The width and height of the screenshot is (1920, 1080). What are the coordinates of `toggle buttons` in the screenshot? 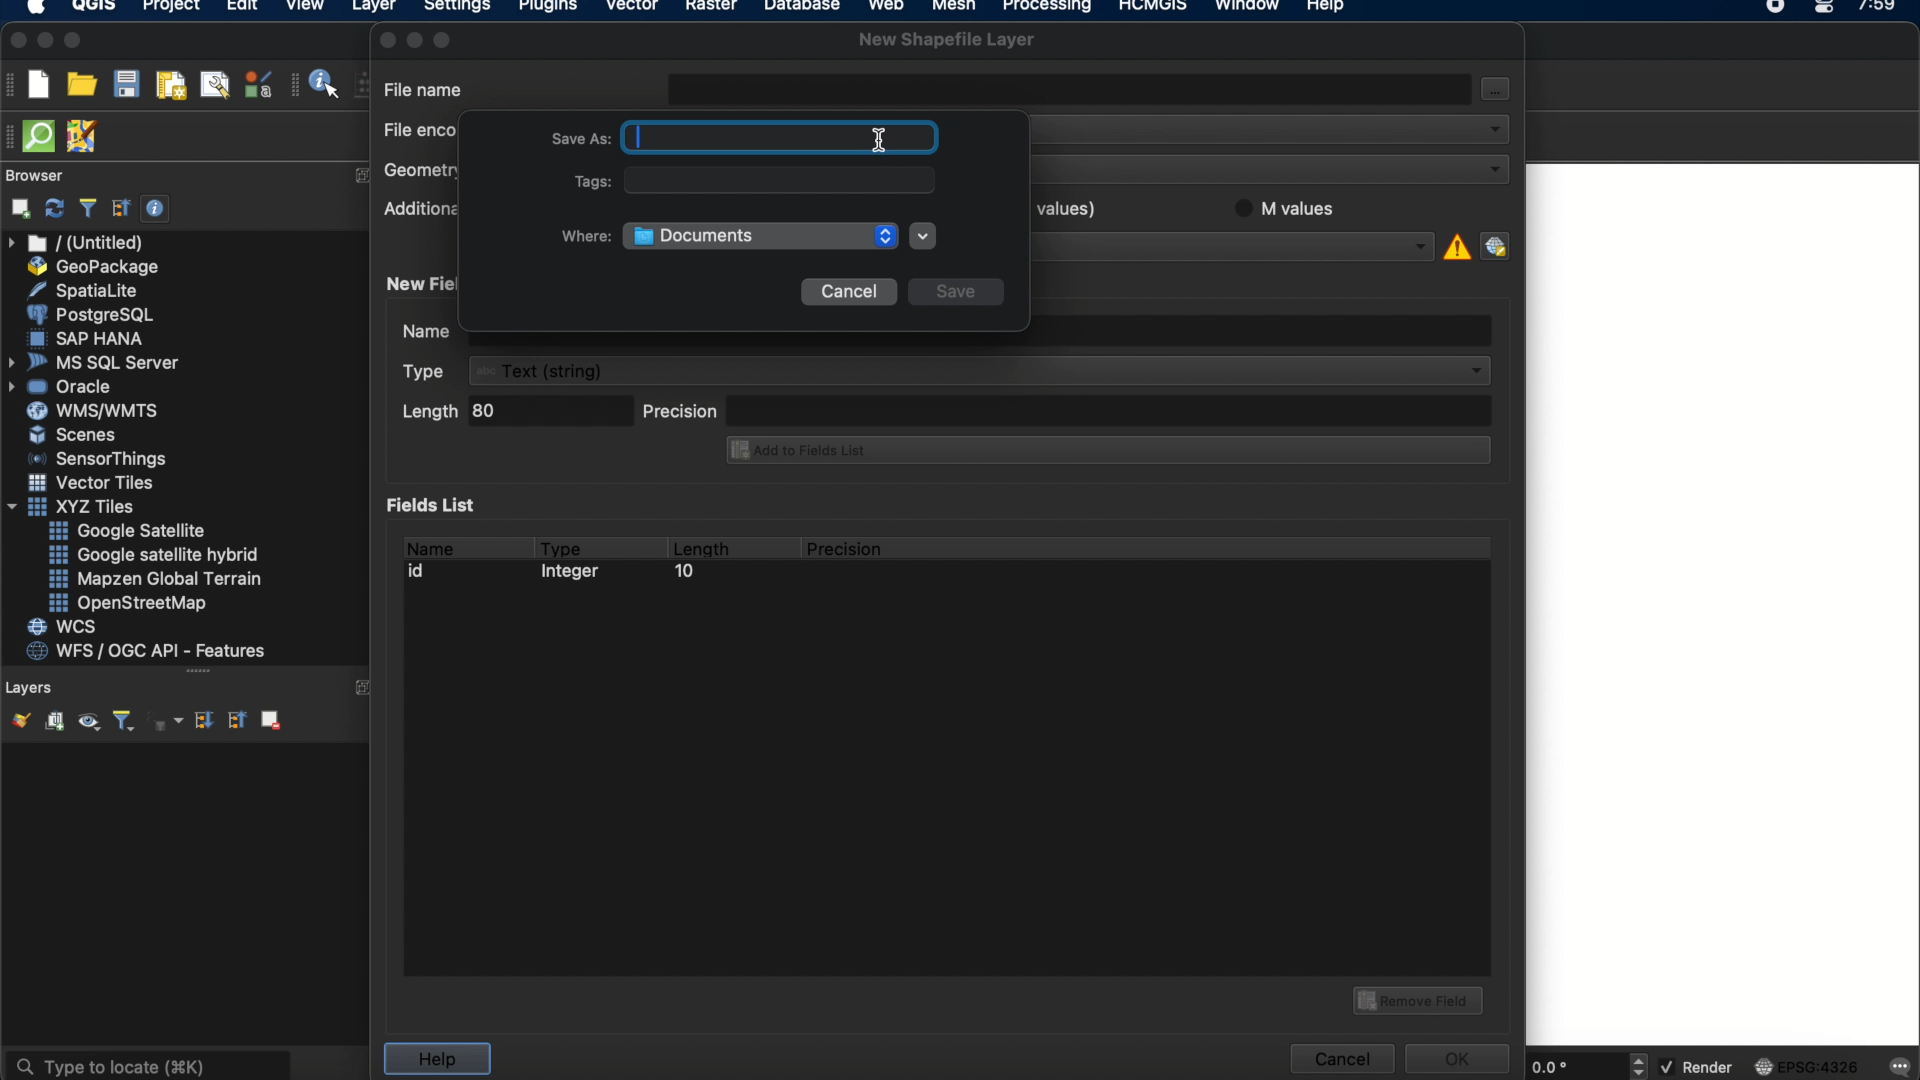 It's located at (1641, 1065).